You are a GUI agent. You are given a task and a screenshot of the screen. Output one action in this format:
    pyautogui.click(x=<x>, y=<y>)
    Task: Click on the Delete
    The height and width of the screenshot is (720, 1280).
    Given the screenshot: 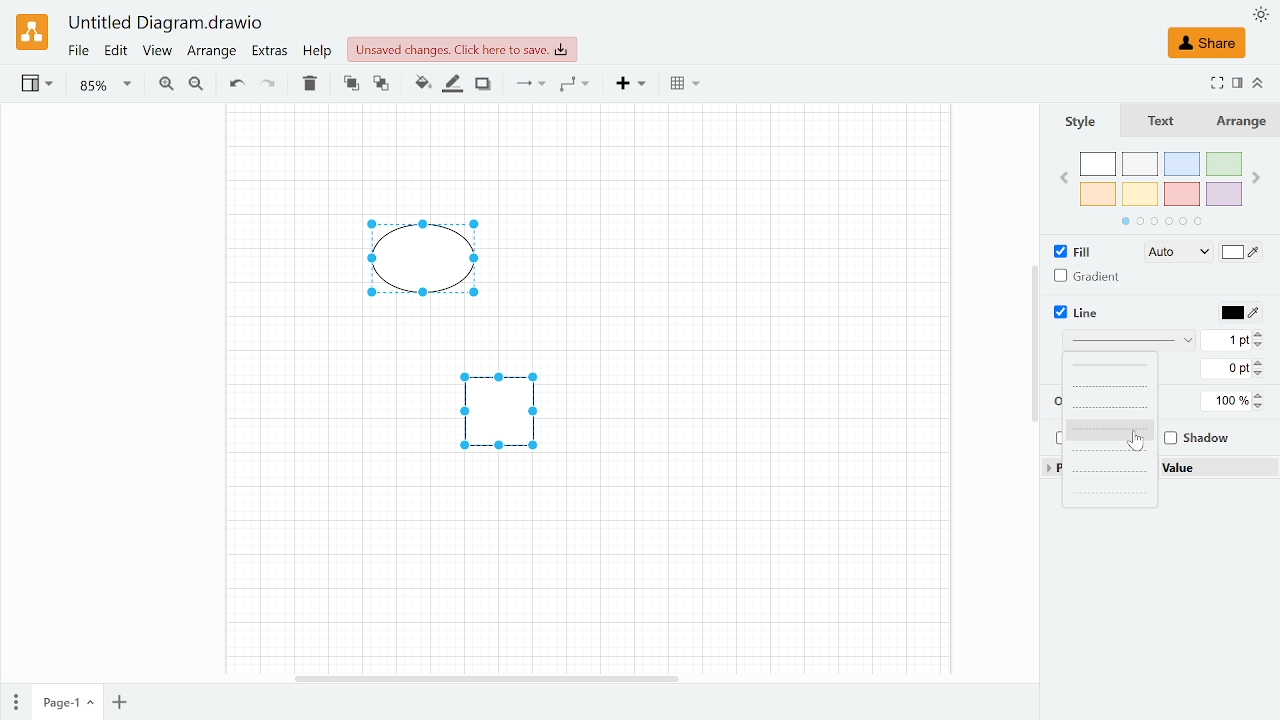 What is the action you would take?
    pyautogui.click(x=307, y=84)
    